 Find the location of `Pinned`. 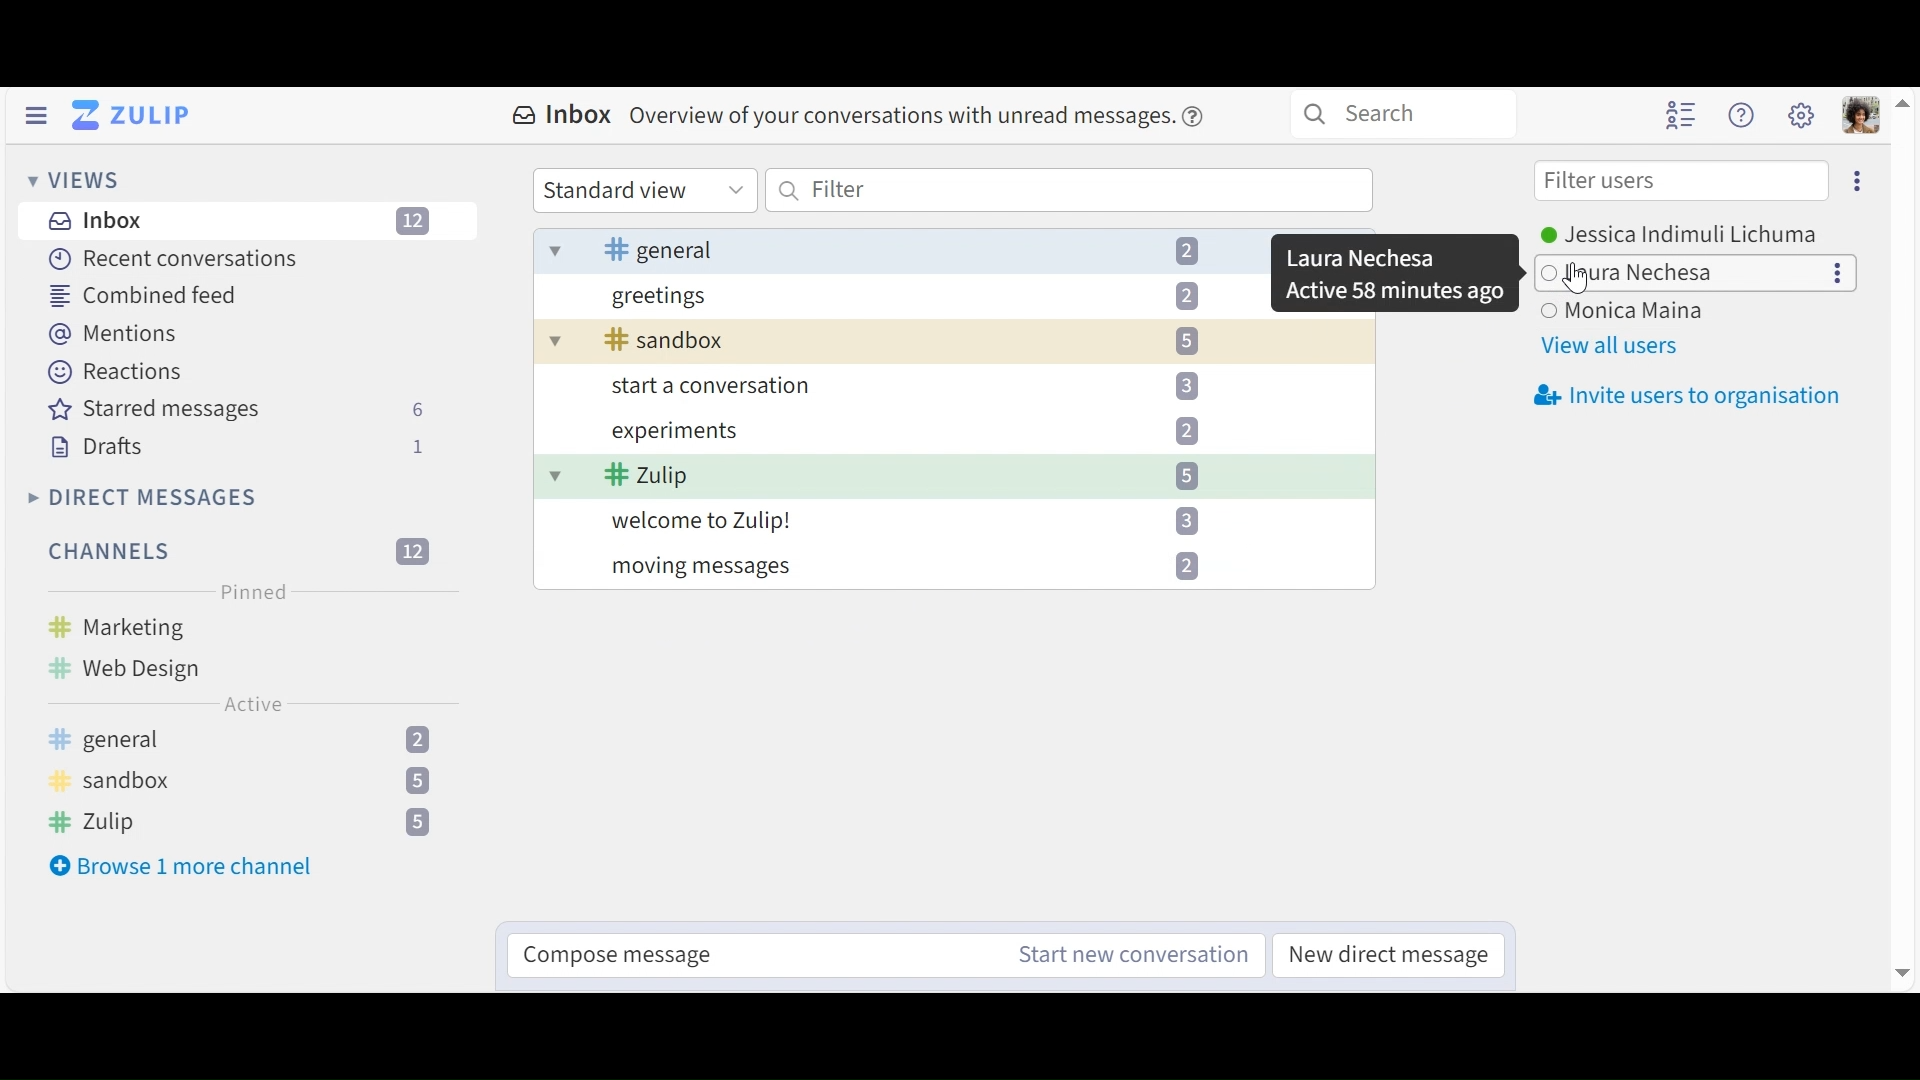

Pinned is located at coordinates (249, 593).